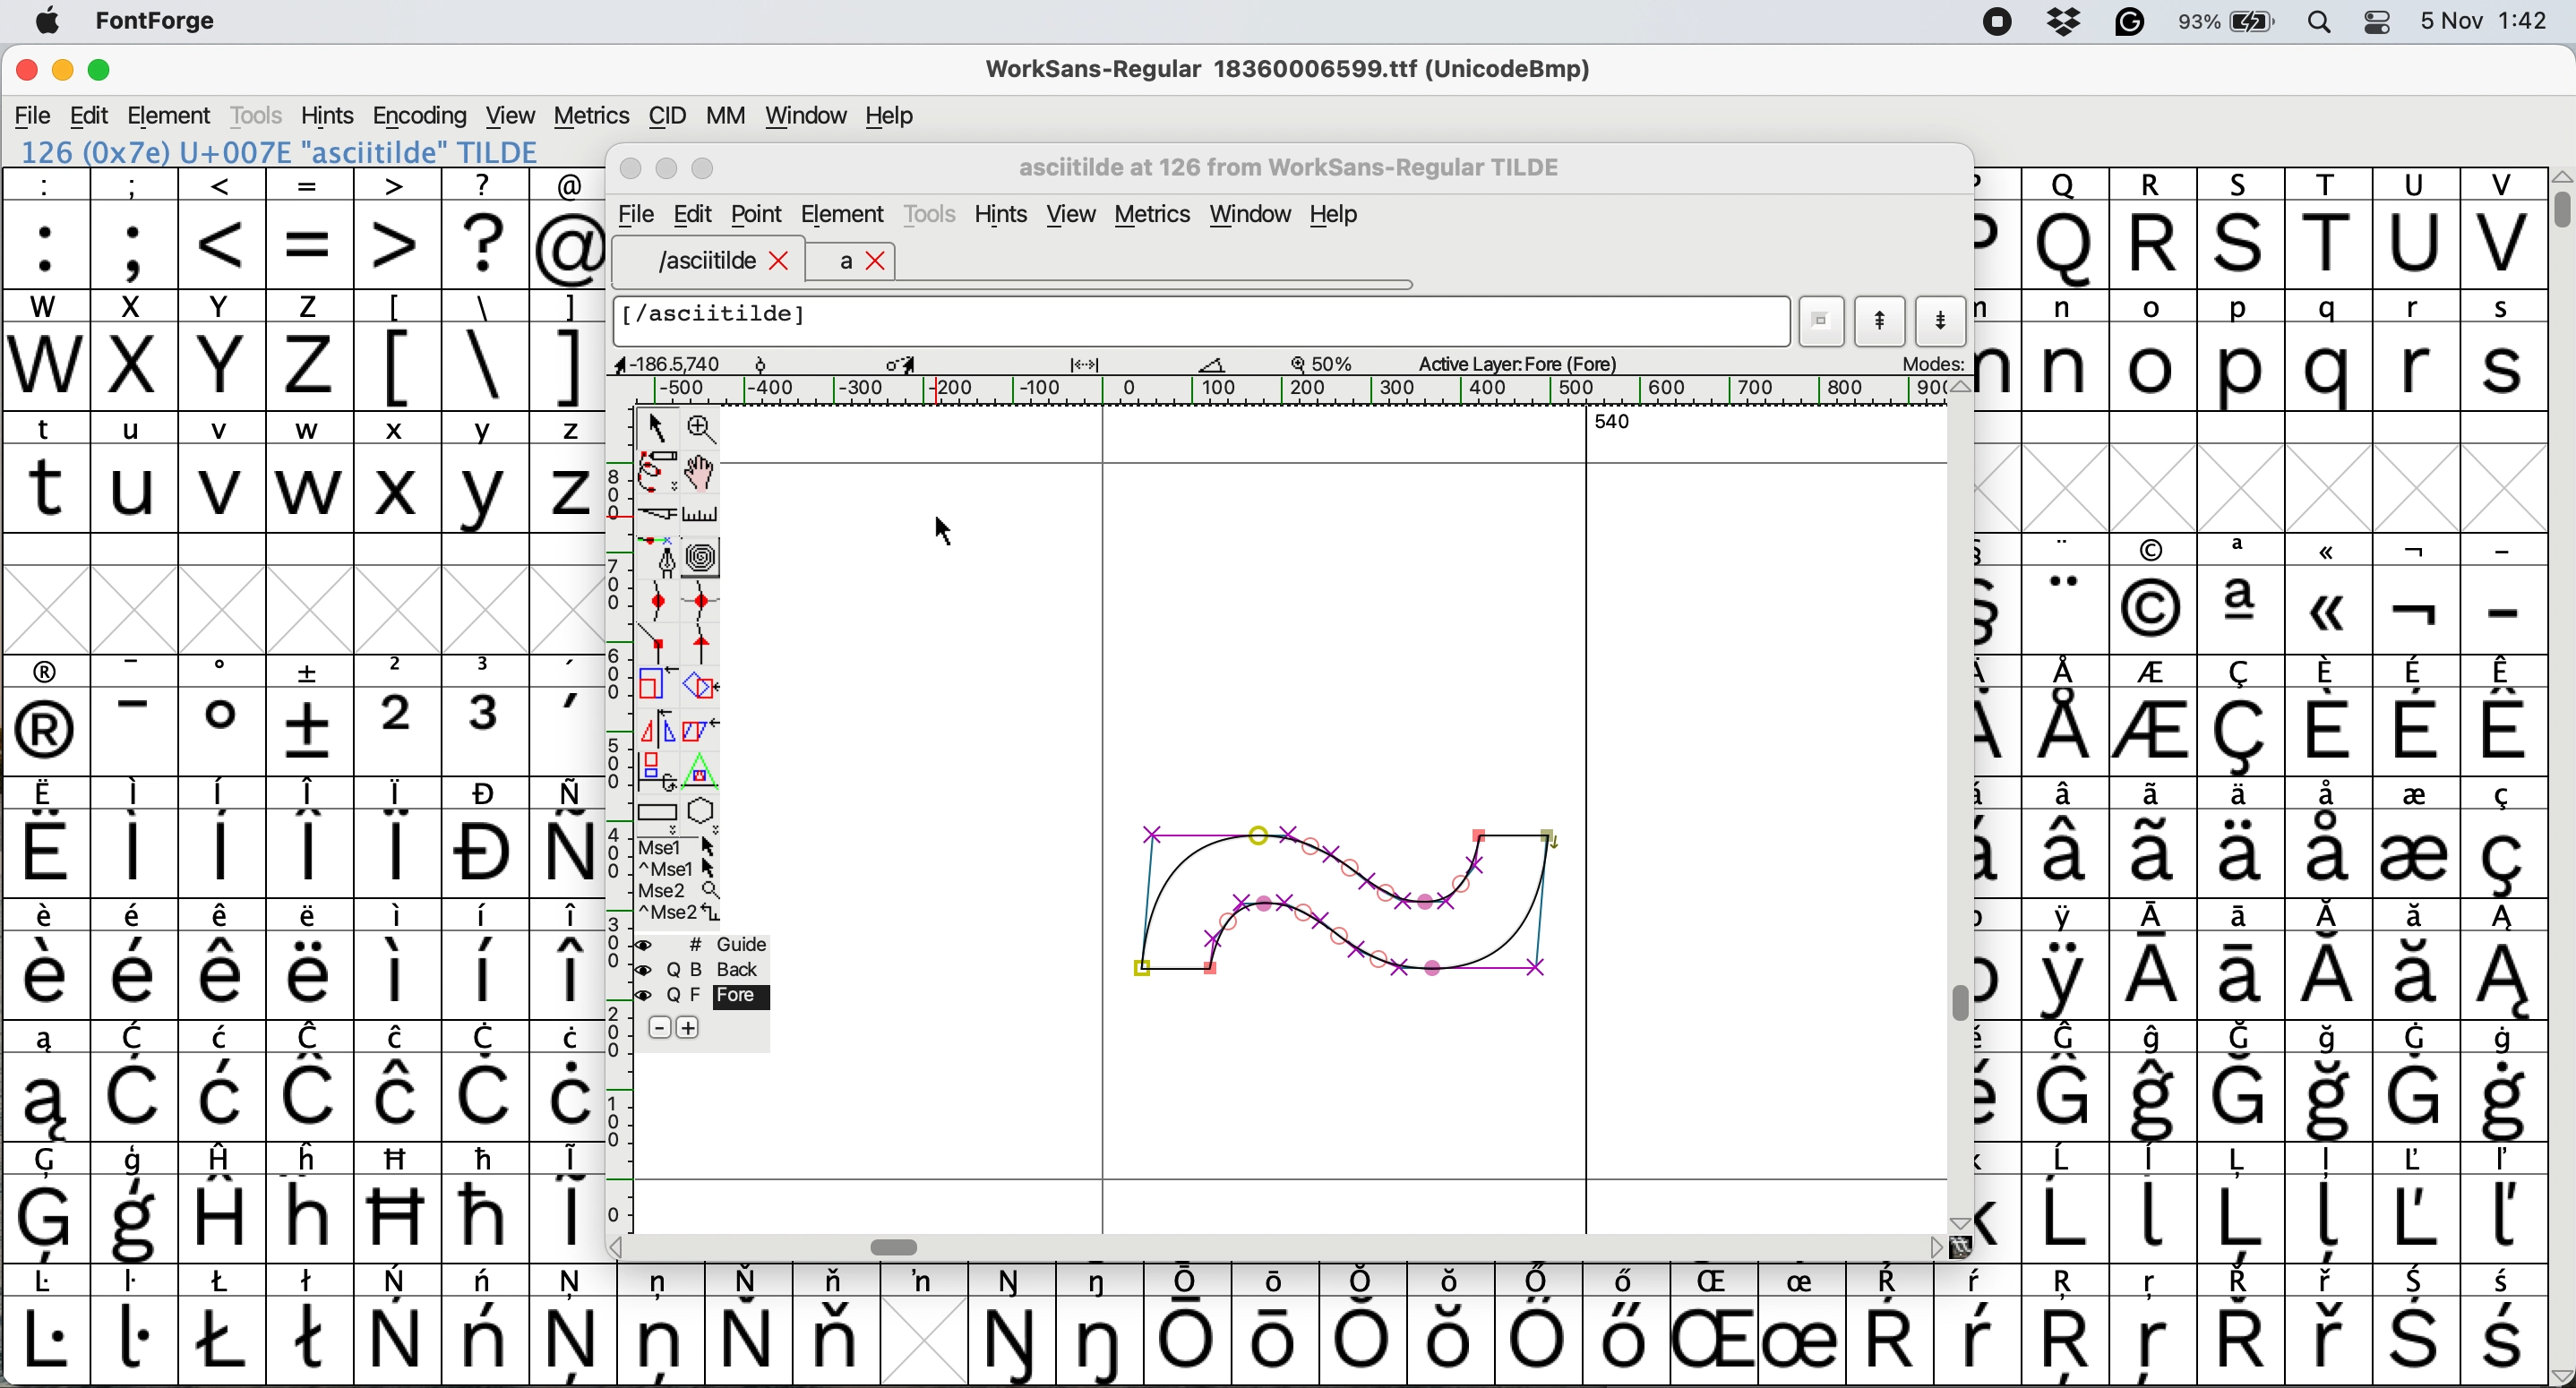 This screenshot has height=1388, width=2576. I want to click on show previous letter, so click(1881, 321).